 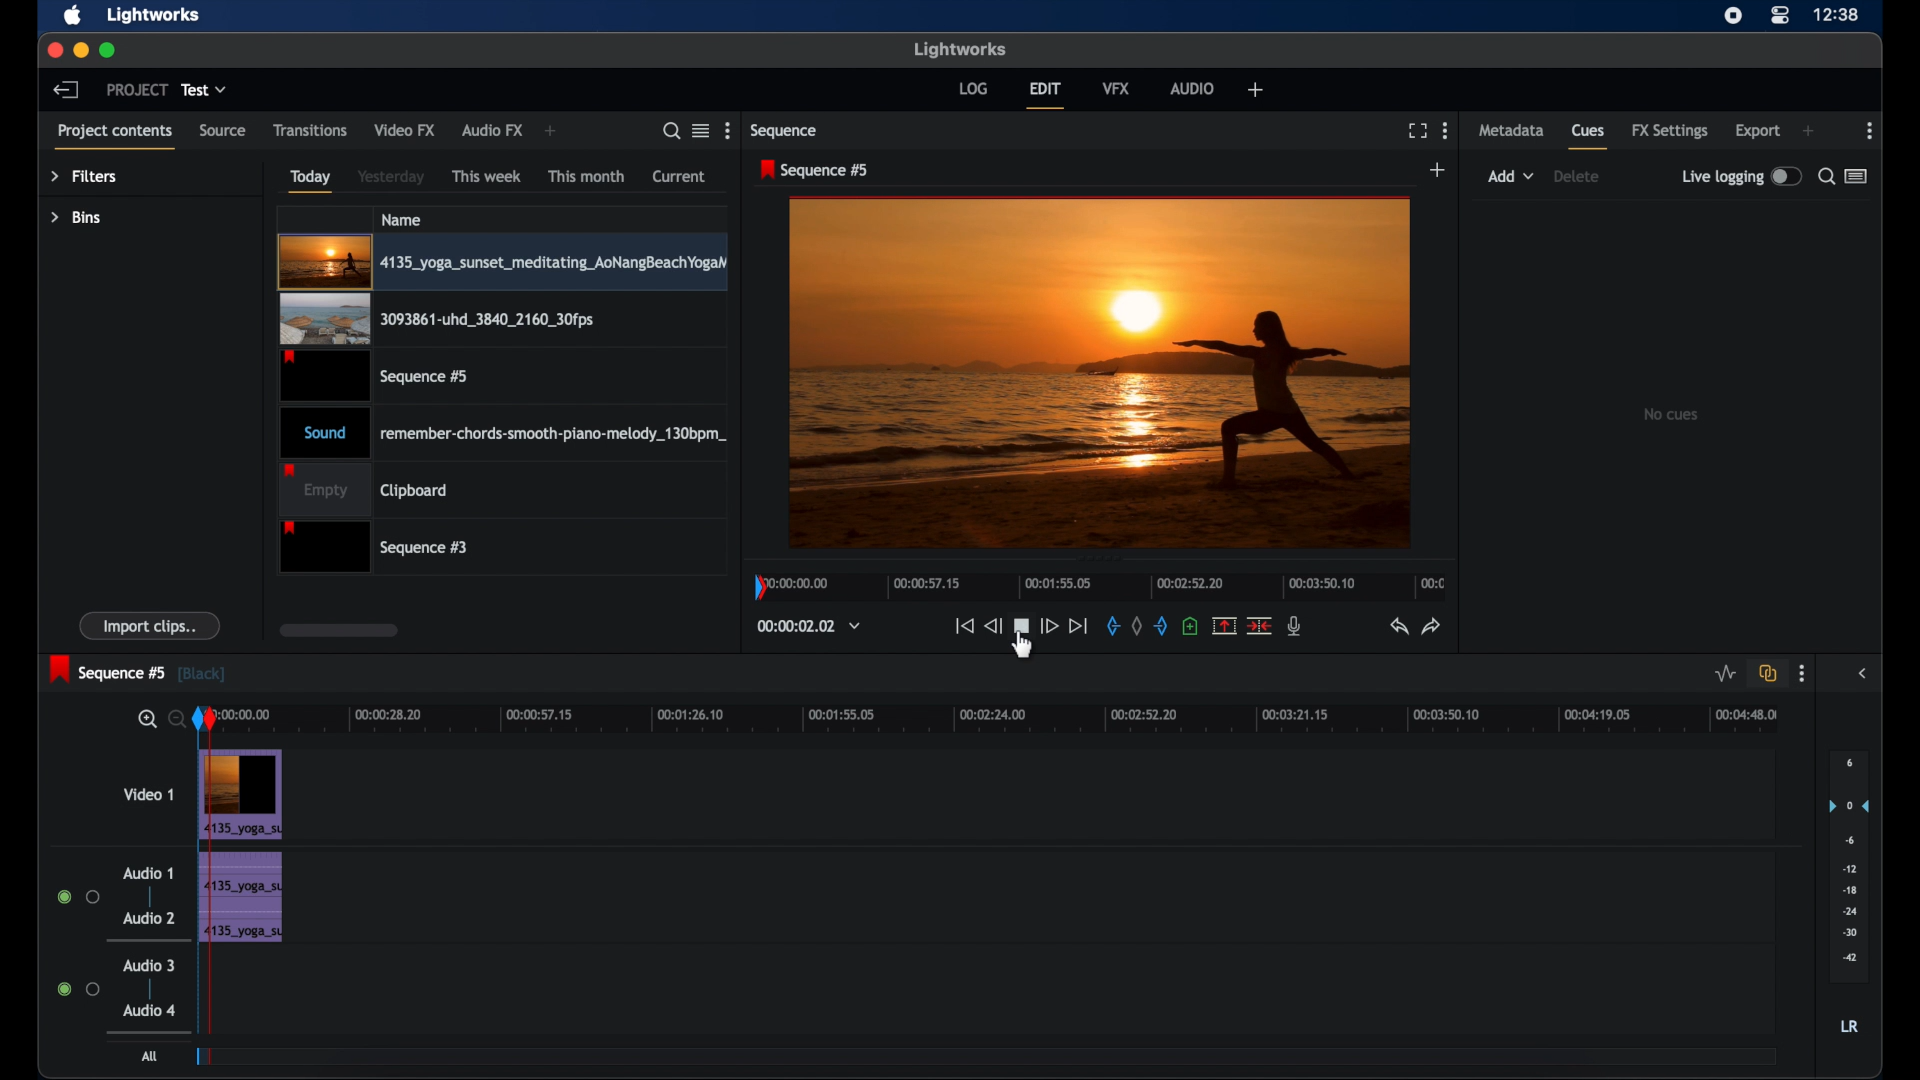 I want to click on more options, so click(x=1871, y=130).